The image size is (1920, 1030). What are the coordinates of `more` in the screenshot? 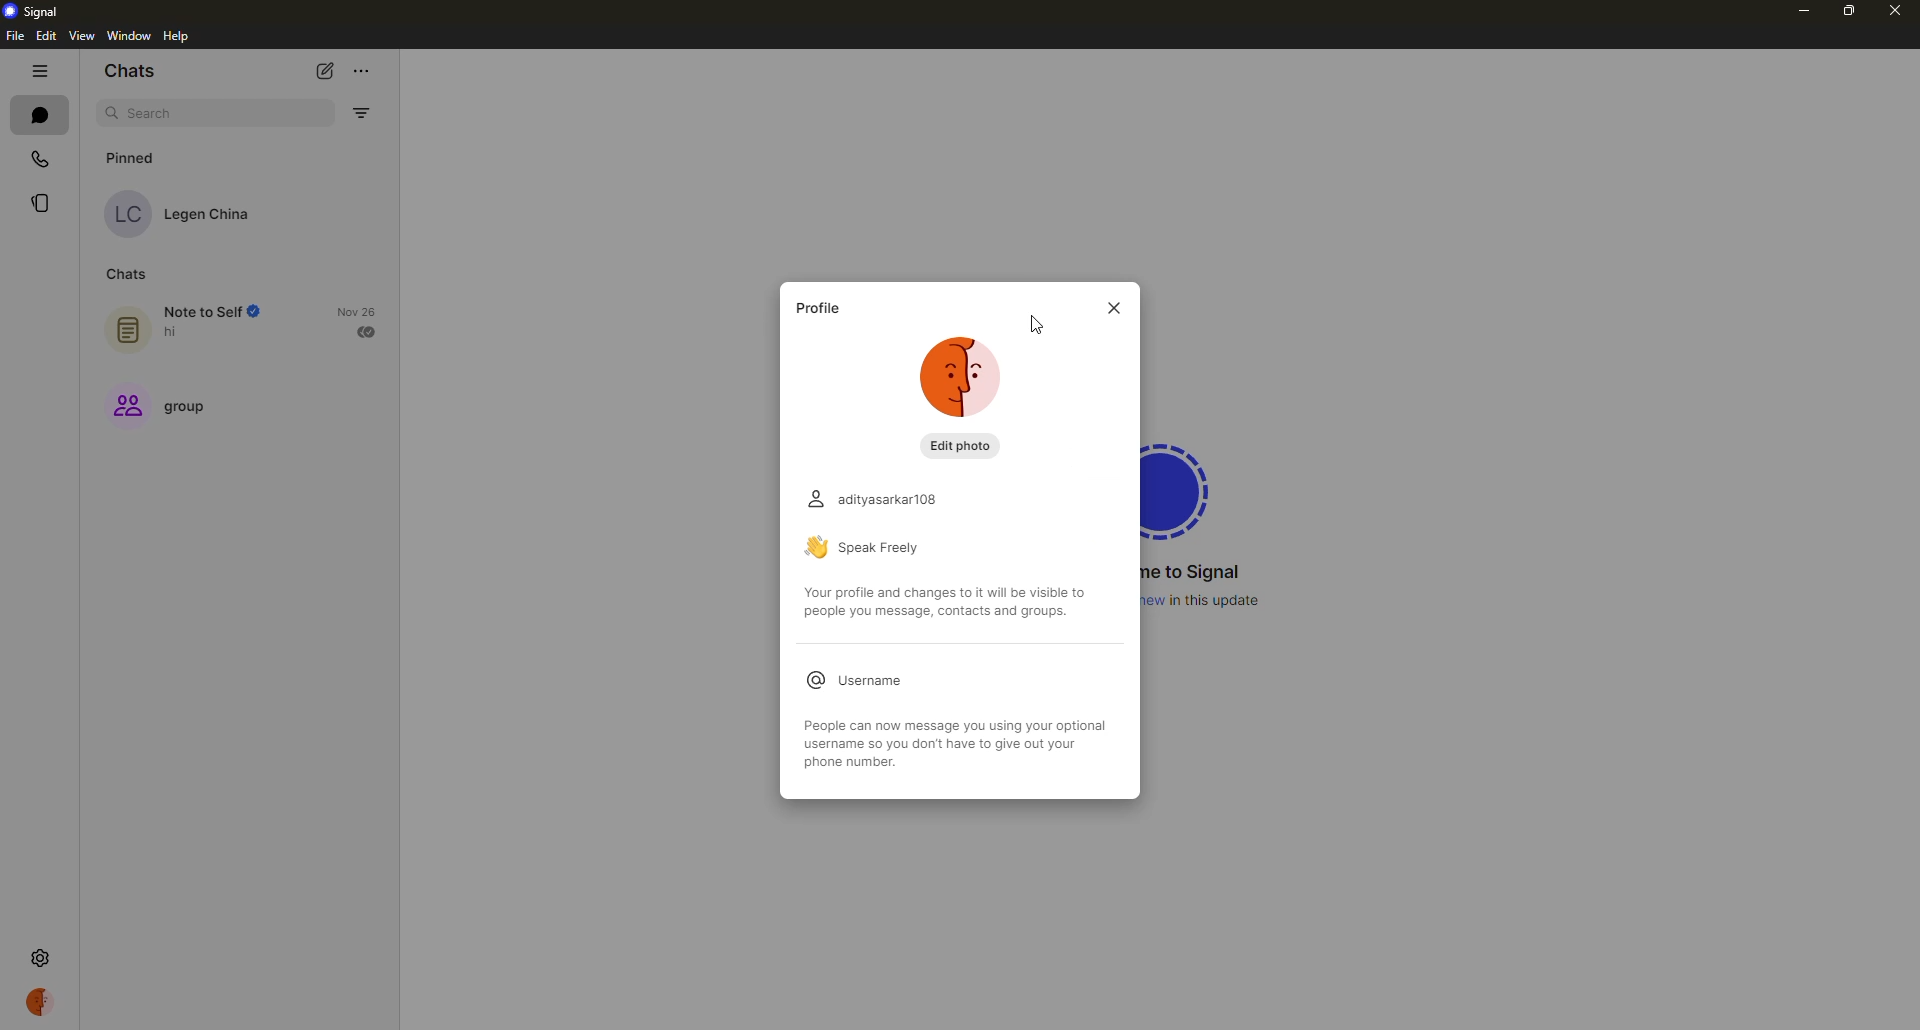 It's located at (363, 66).